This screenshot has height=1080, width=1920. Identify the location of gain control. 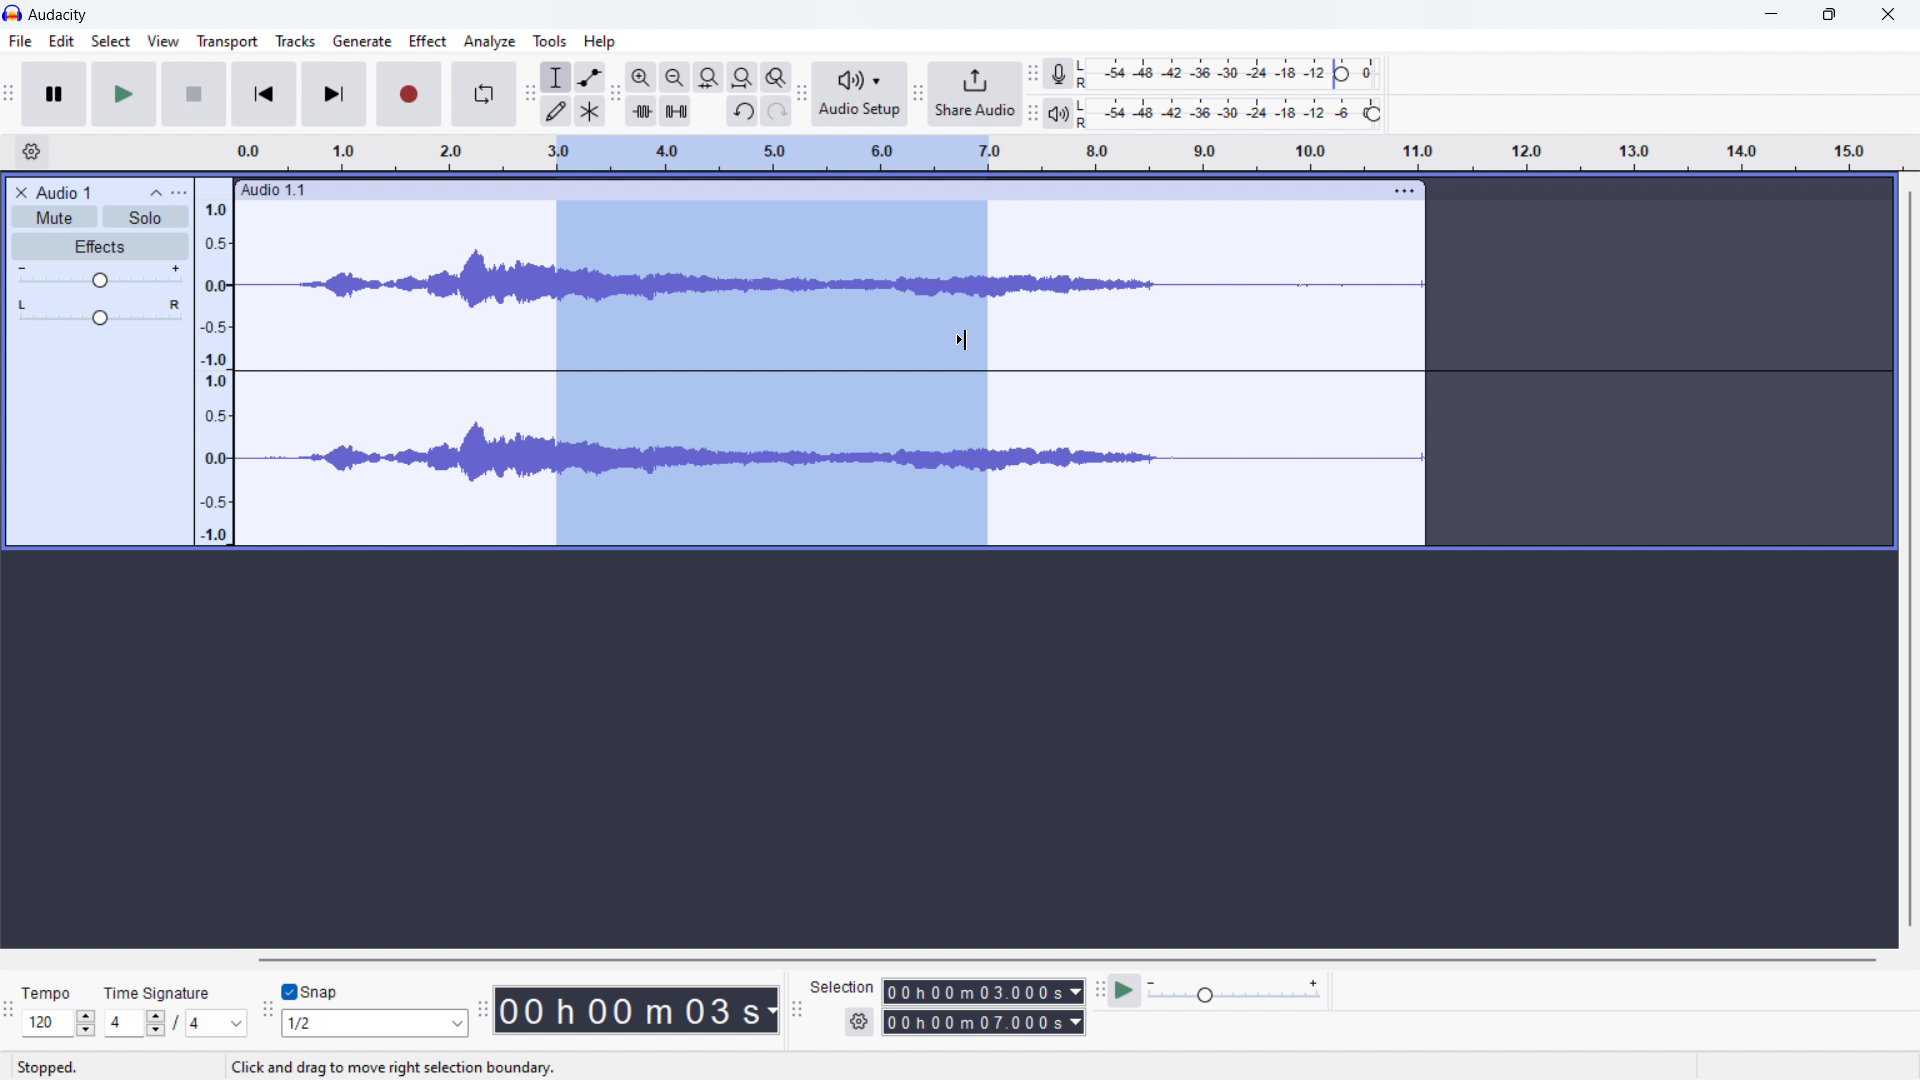
(99, 278).